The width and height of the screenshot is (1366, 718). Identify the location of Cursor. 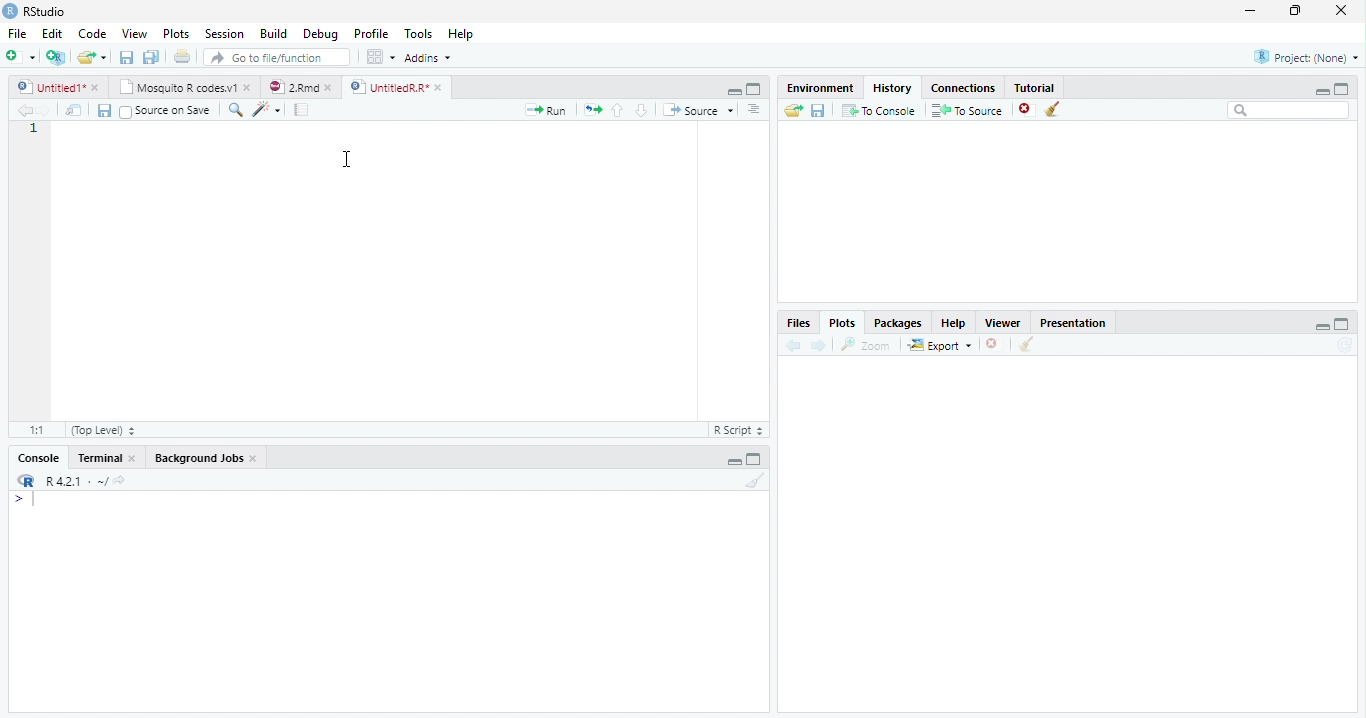
(348, 159).